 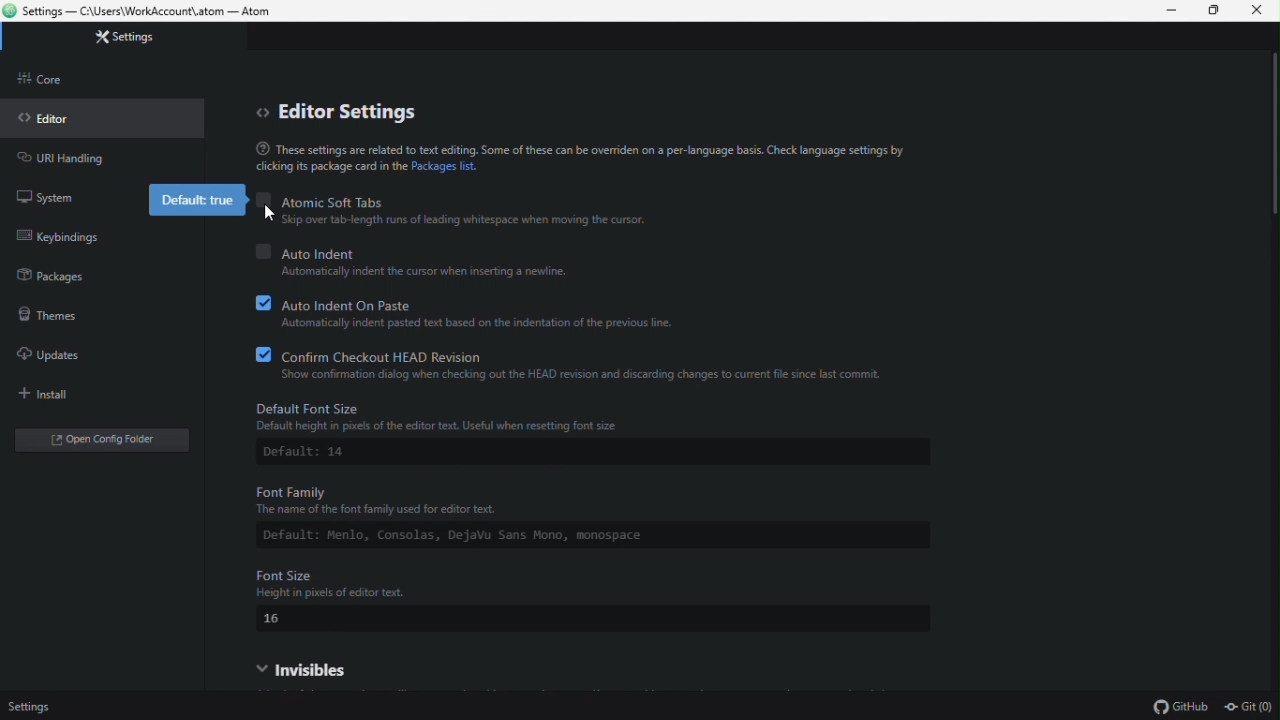 What do you see at coordinates (70, 390) in the screenshot?
I see `Install` at bounding box center [70, 390].